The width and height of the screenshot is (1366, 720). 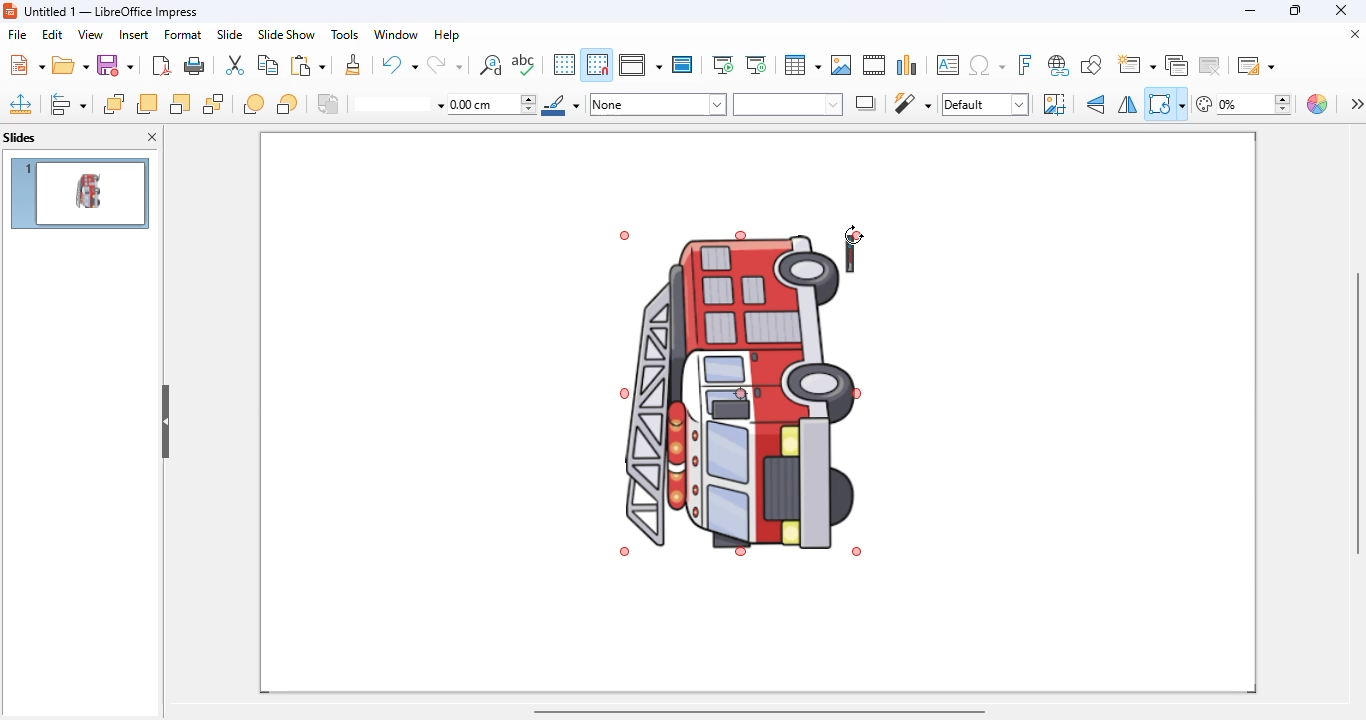 I want to click on bring forward, so click(x=146, y=104).